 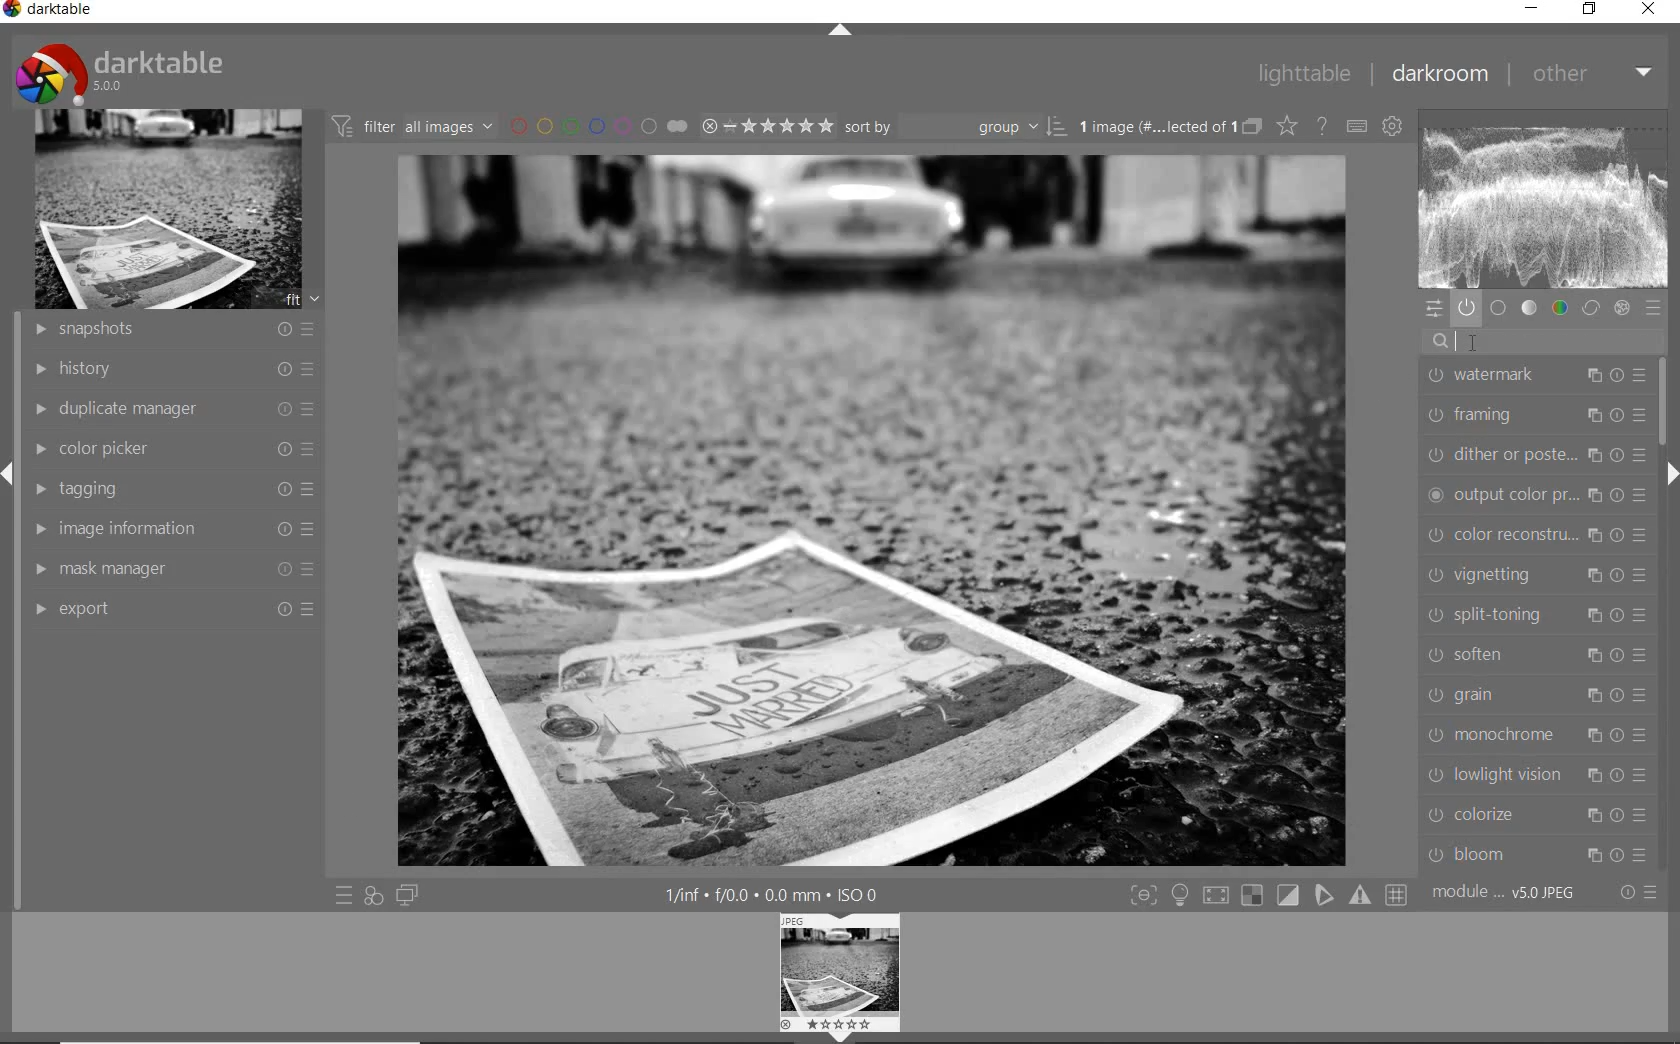 I want to click on base, so click(x=1498, y=309).